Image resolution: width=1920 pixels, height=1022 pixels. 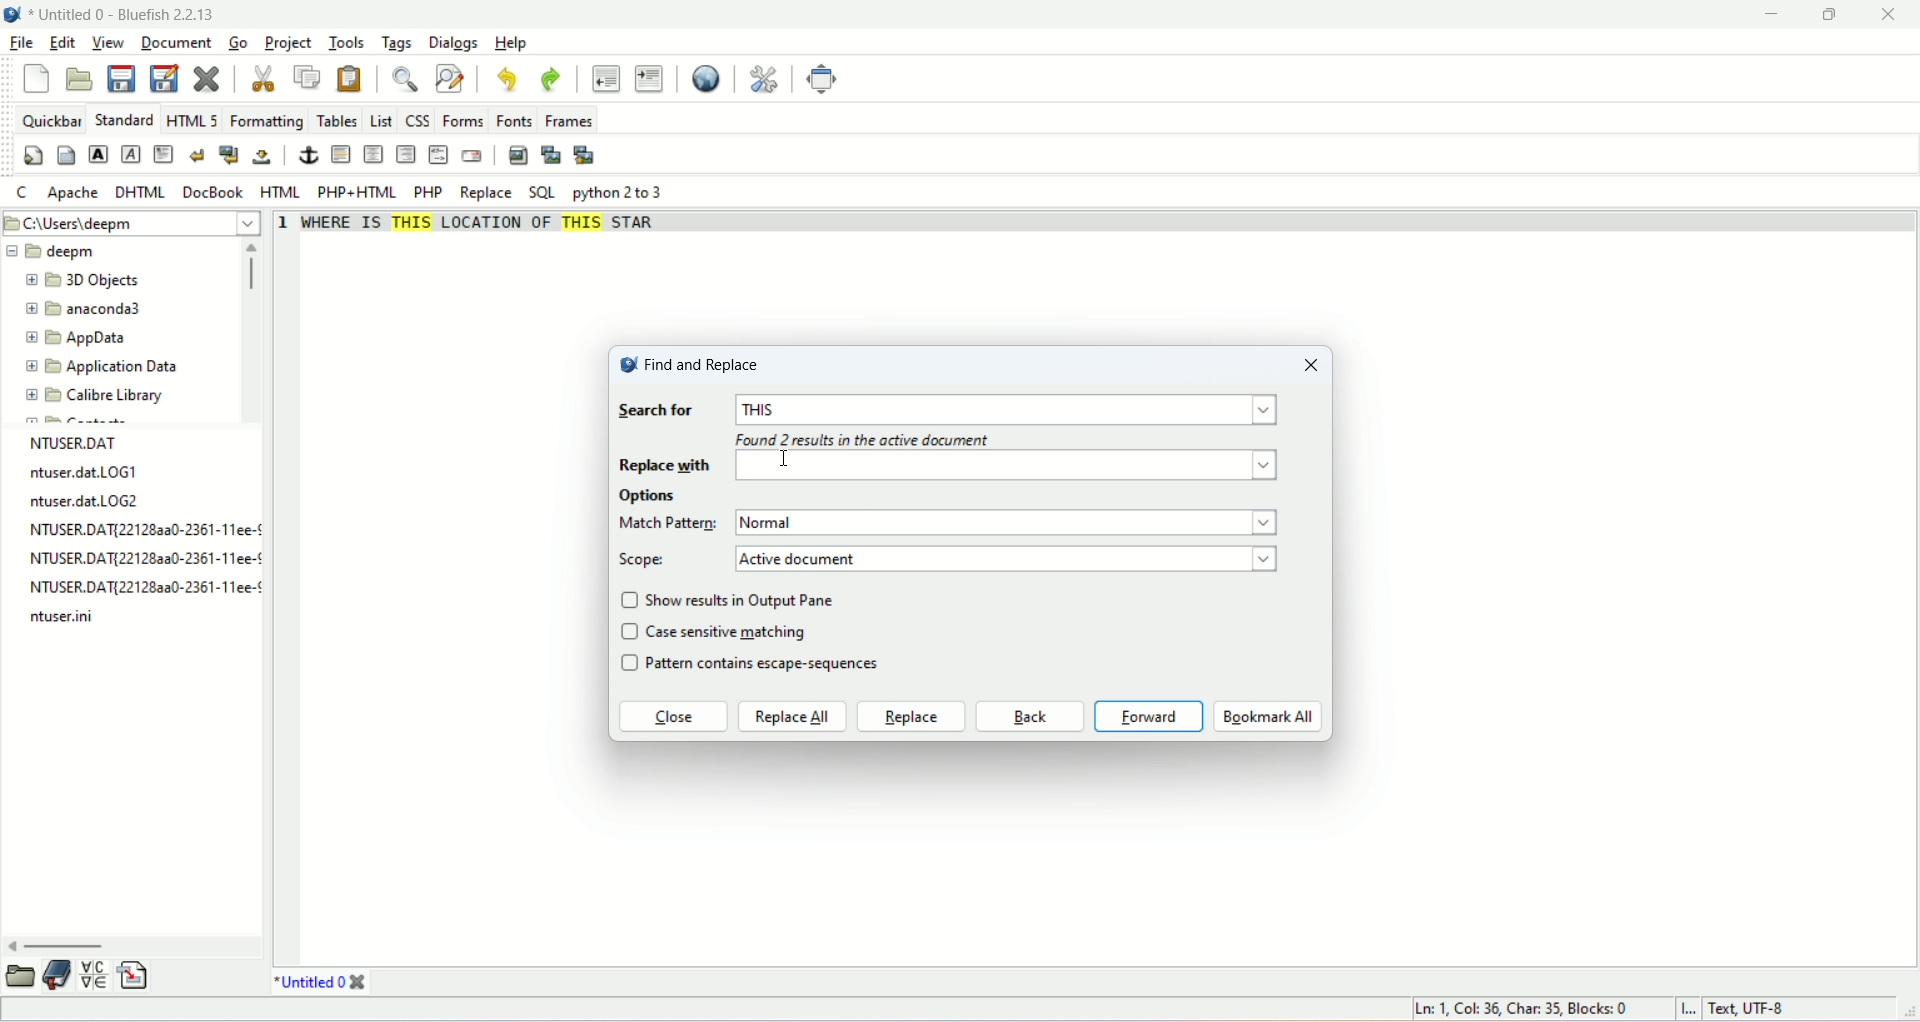 What do you see at coordinates (516, 120) in the screenshot?
I see `fonts` at bounding box center [516, 120].